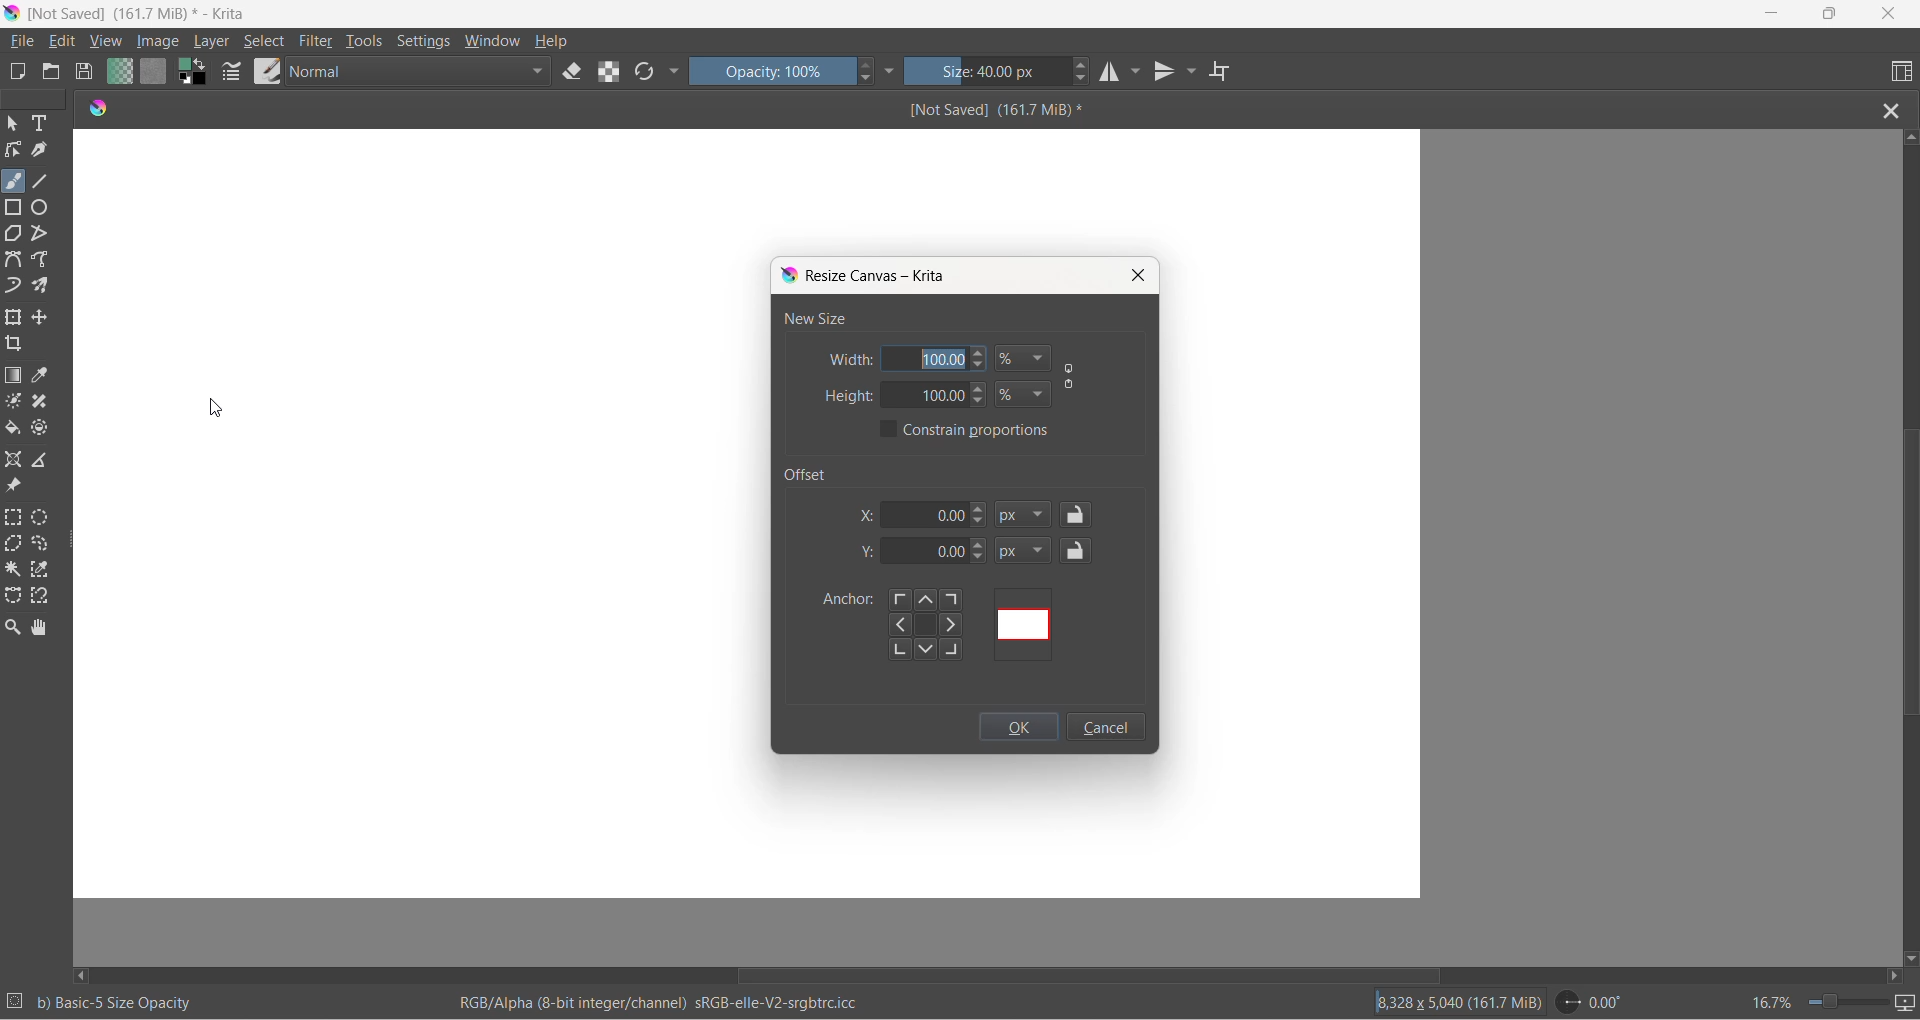 The width and height of the screenshot is (1920, 1020). What do you see at coordinates (197, 76) in the screenshot?
I see `swap foreground and background colors` at bounding box center [197, 76].